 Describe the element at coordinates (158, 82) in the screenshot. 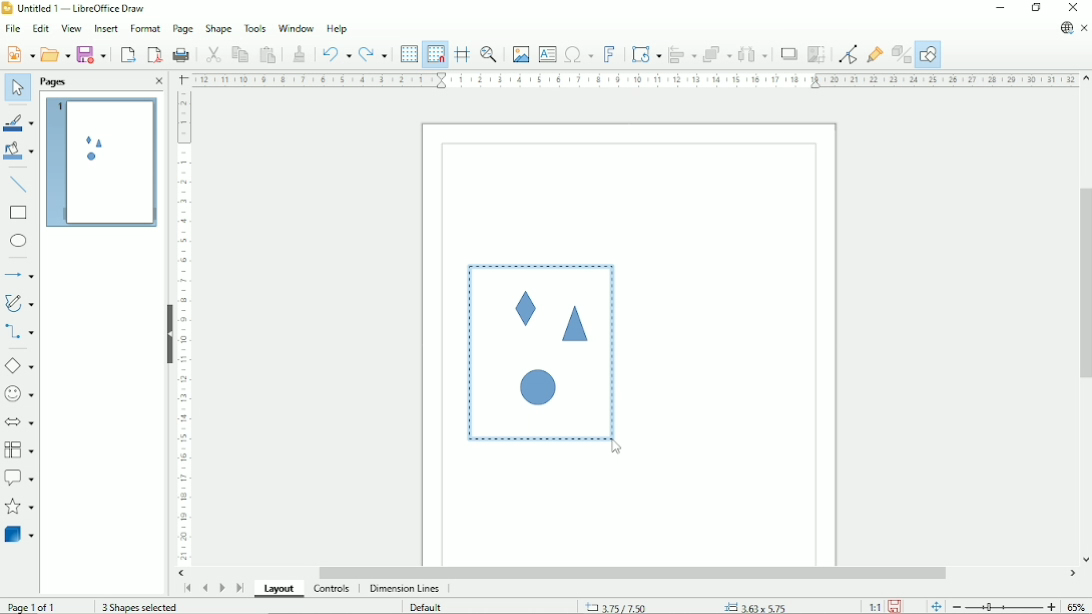

I see `Close` at that location.